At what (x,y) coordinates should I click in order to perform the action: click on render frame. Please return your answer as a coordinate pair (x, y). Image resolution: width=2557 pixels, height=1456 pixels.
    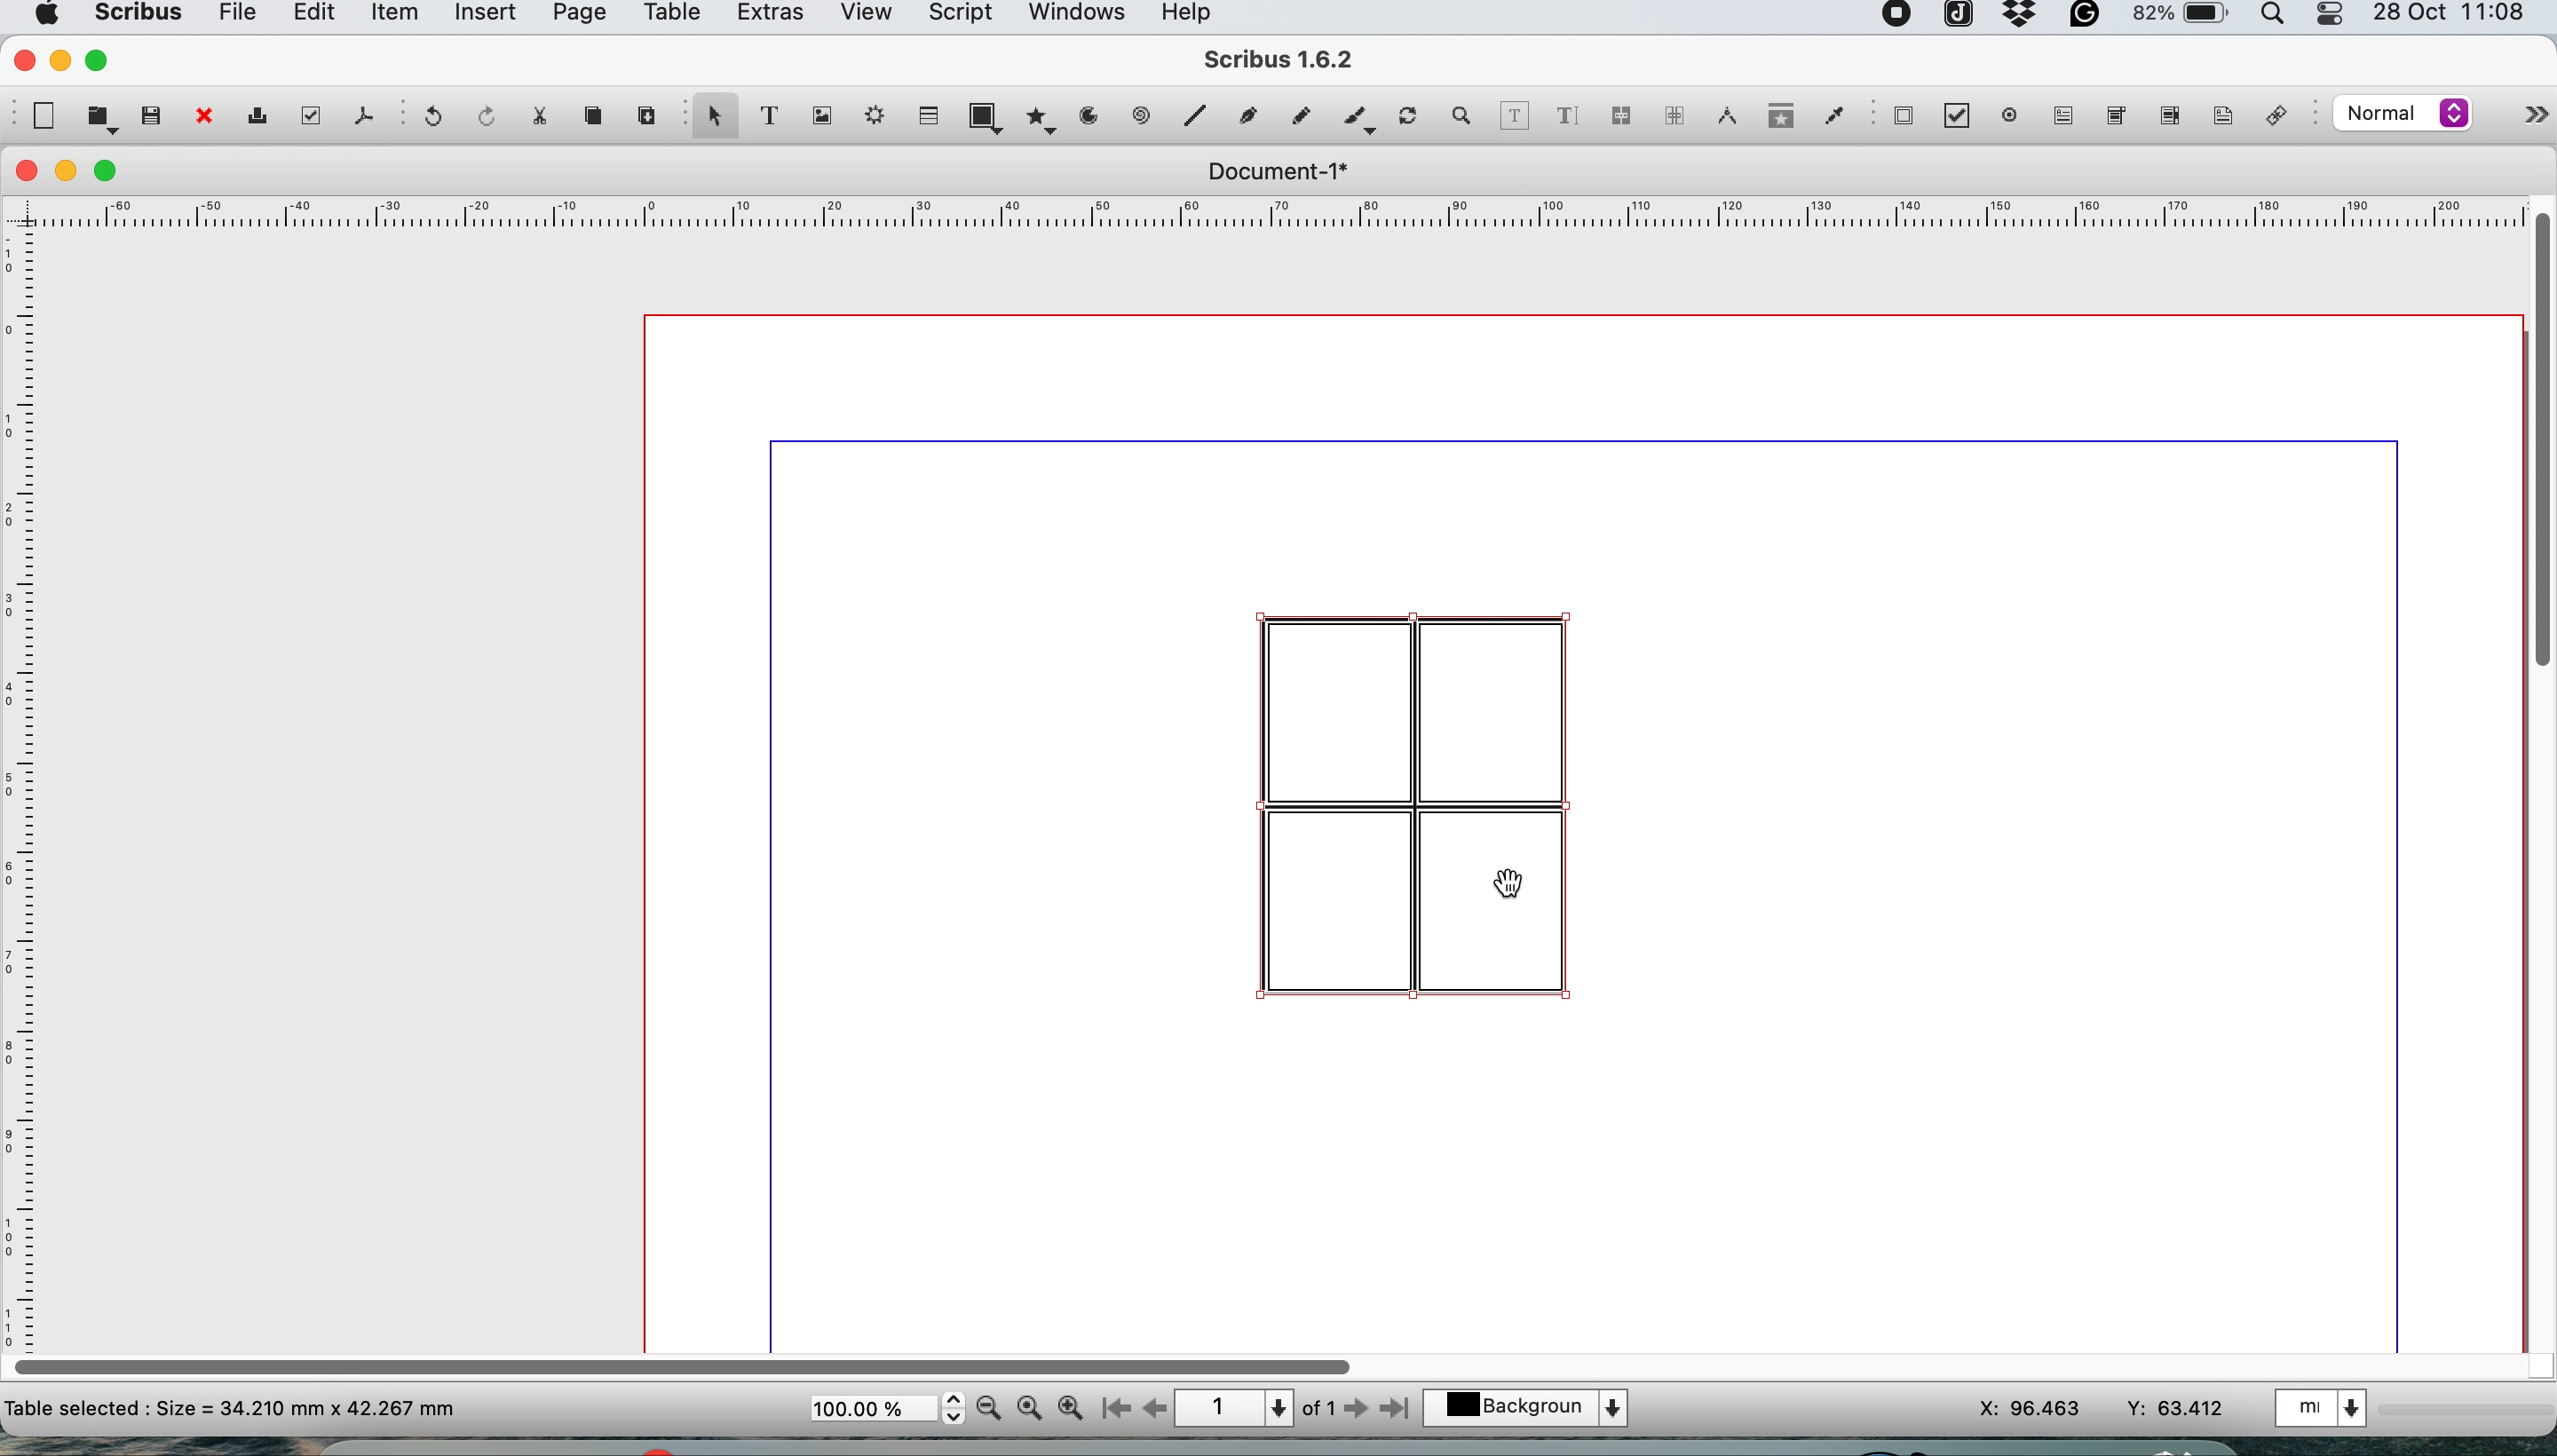
    Looking at the image, I should click on (869, 115).